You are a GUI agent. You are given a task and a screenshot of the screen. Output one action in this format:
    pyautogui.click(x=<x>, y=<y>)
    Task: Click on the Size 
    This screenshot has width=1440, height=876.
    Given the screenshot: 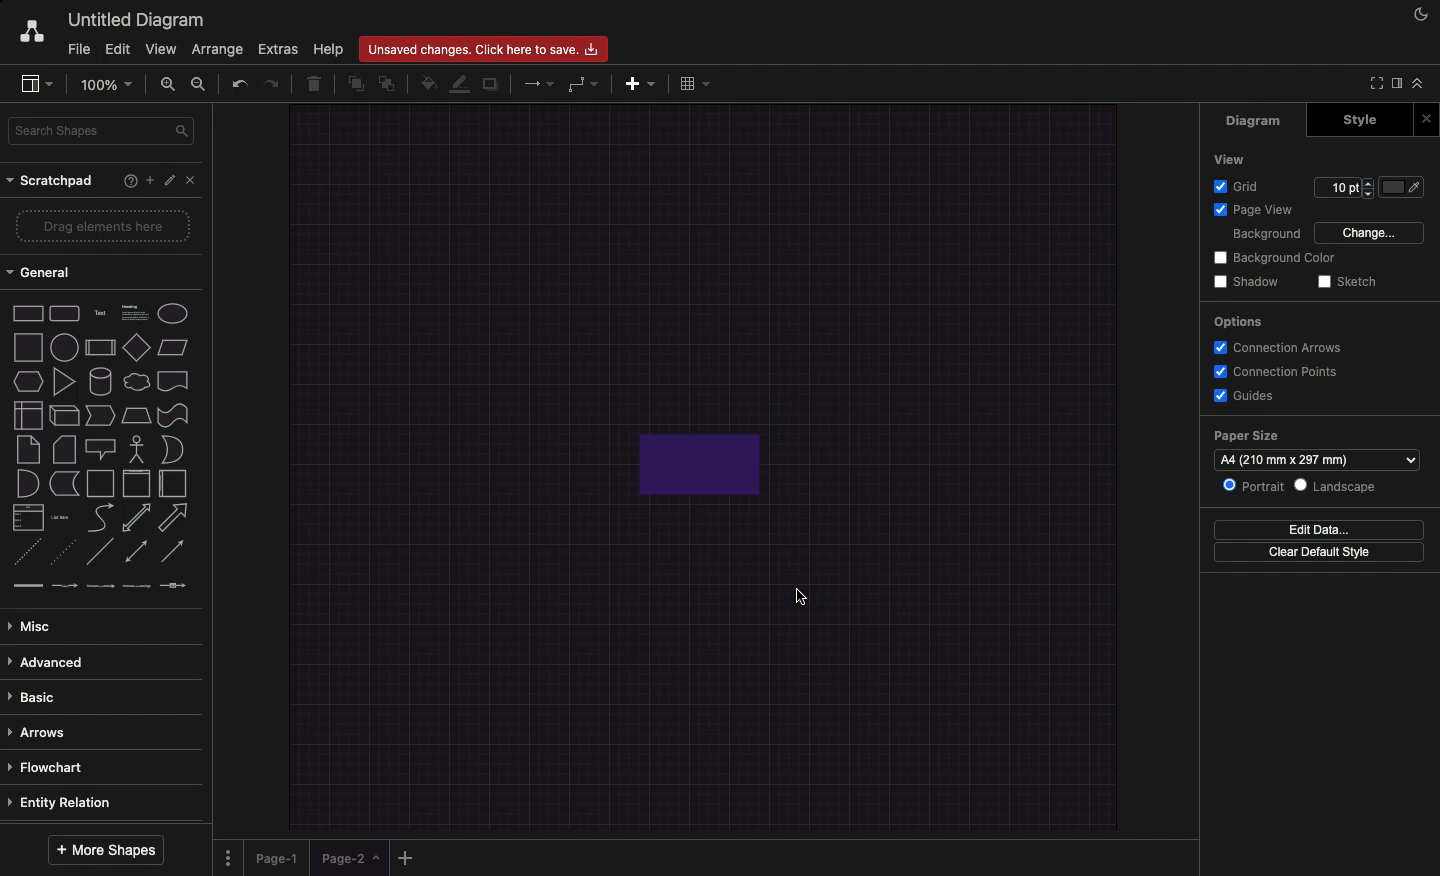 What is the action you would take?
    pyautogui.click(x=1345, y=190)
    